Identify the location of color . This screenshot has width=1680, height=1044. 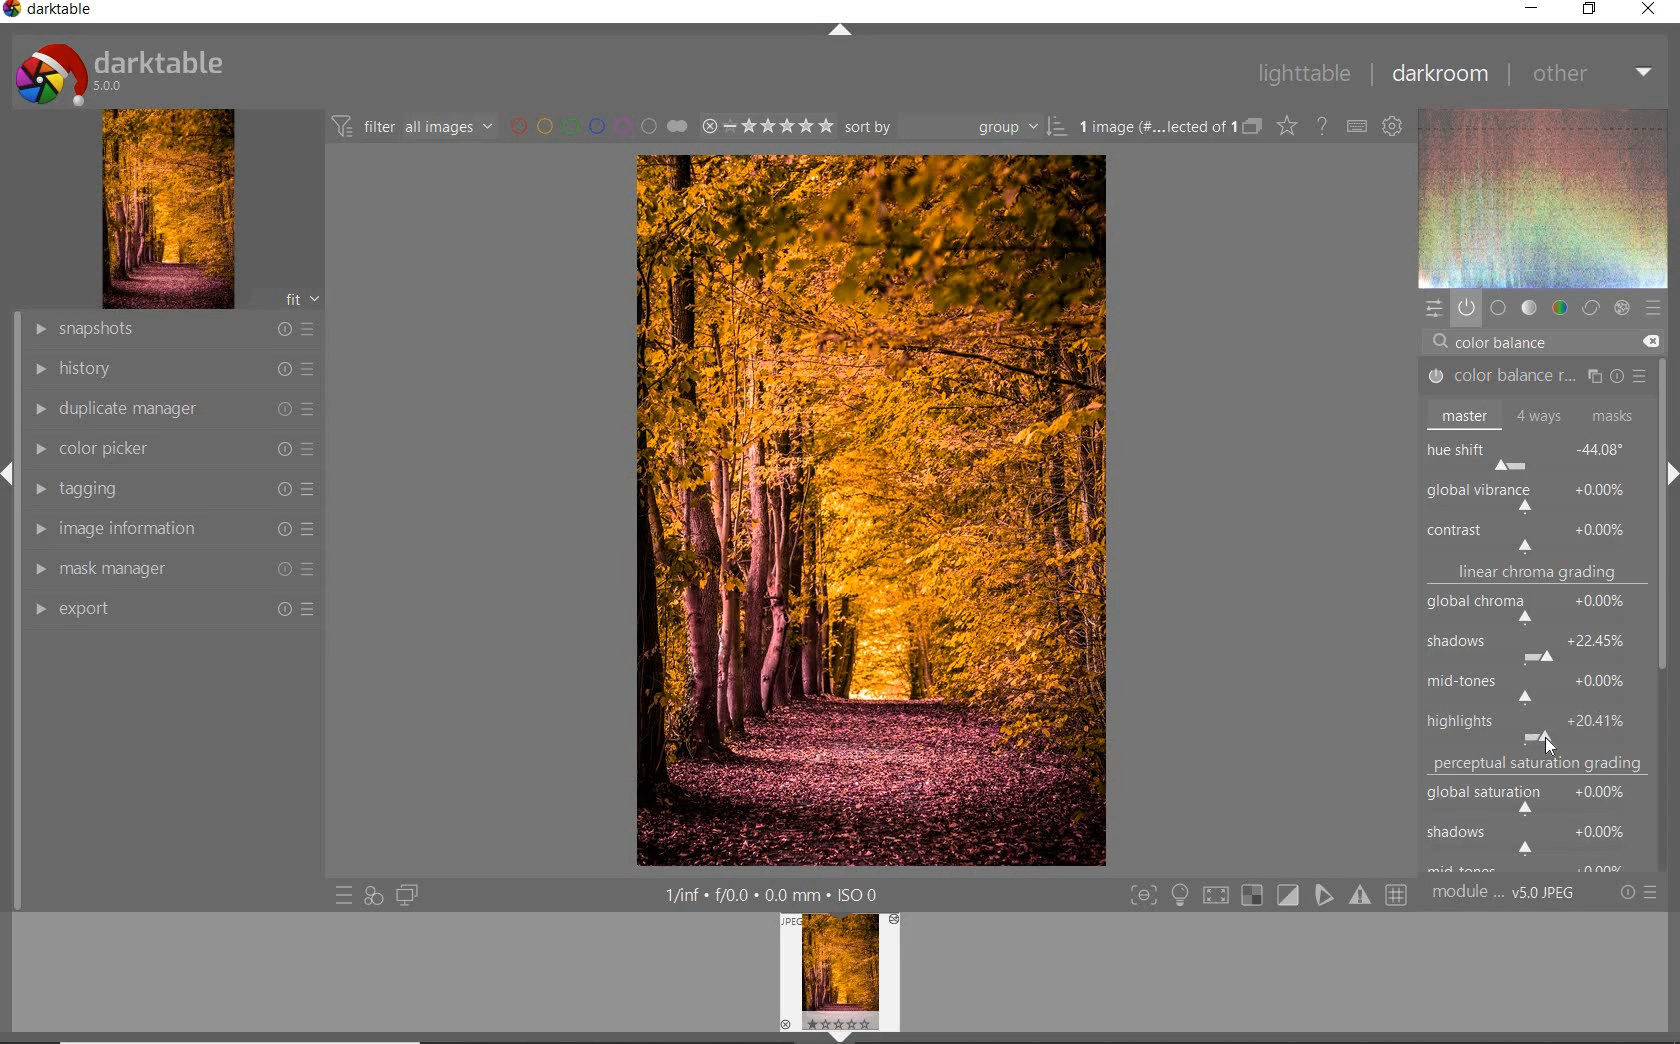
(1558, 308).